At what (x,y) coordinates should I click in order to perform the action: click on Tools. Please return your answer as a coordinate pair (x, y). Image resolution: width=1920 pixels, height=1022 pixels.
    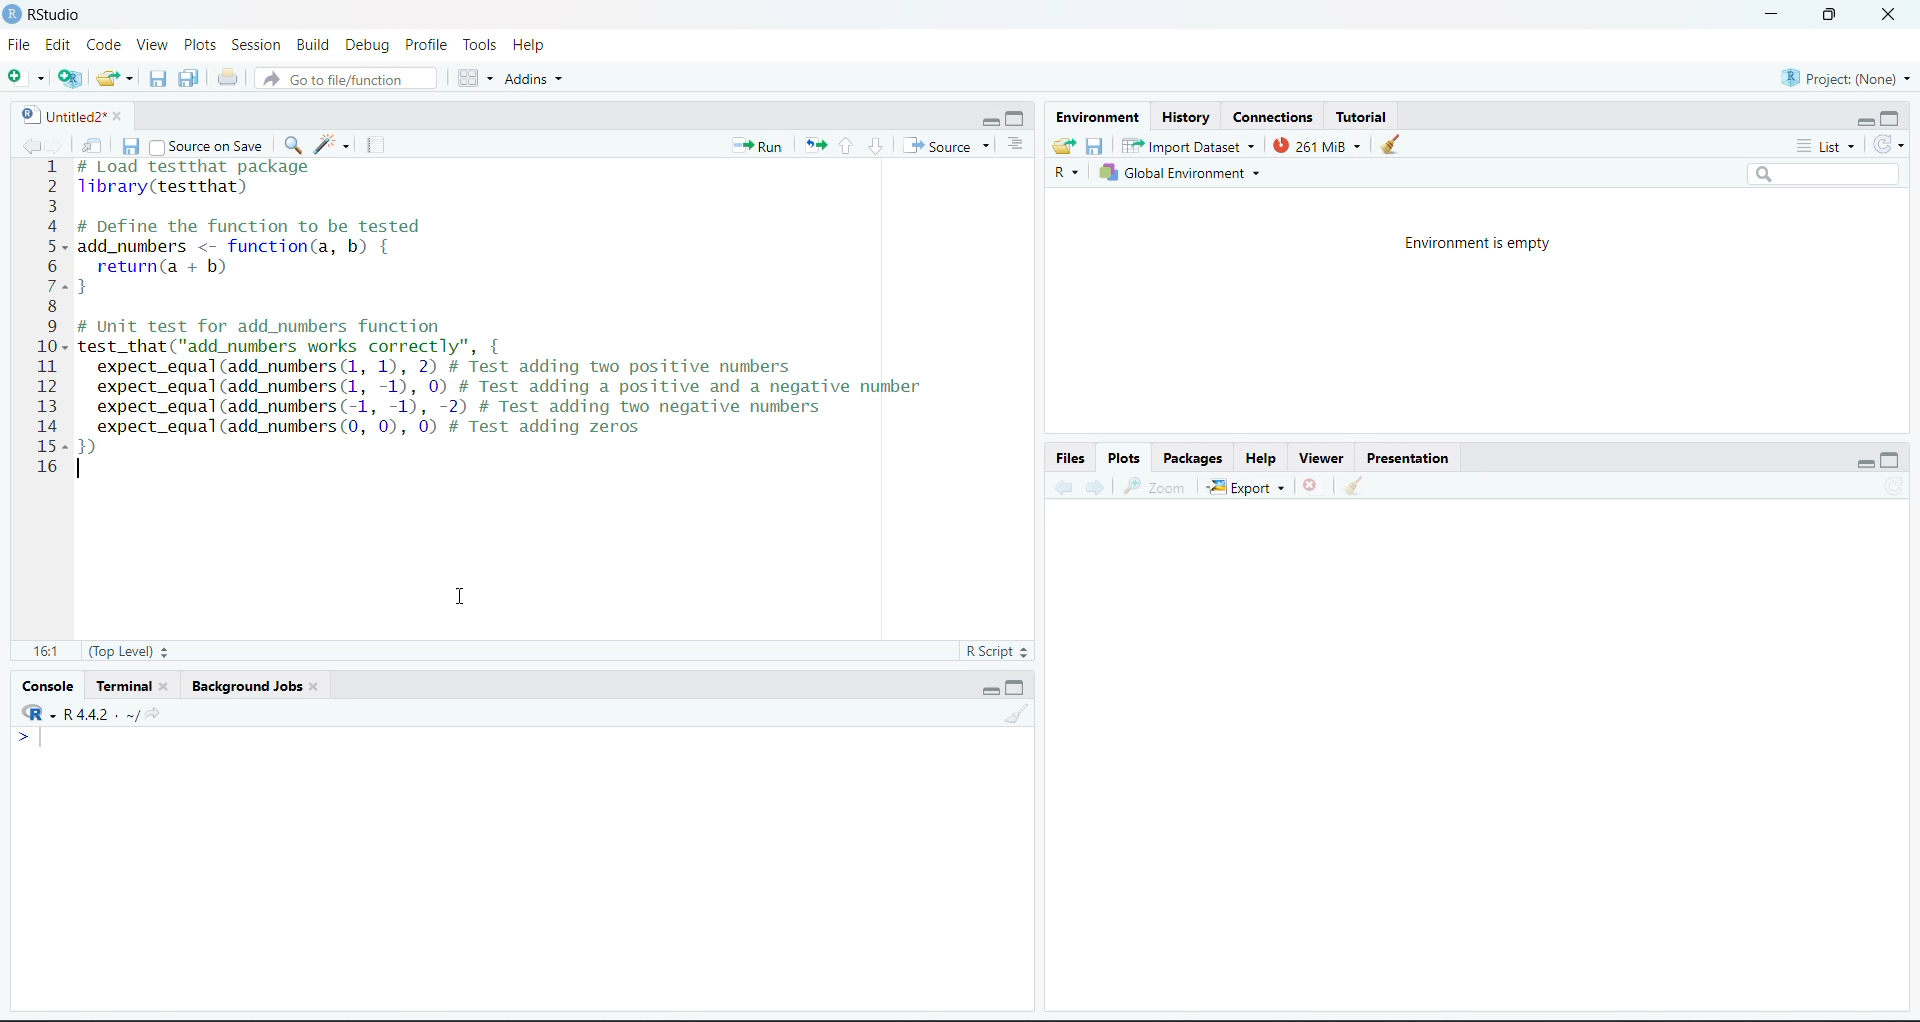
    Looking at the image, I should click on (478, 44).